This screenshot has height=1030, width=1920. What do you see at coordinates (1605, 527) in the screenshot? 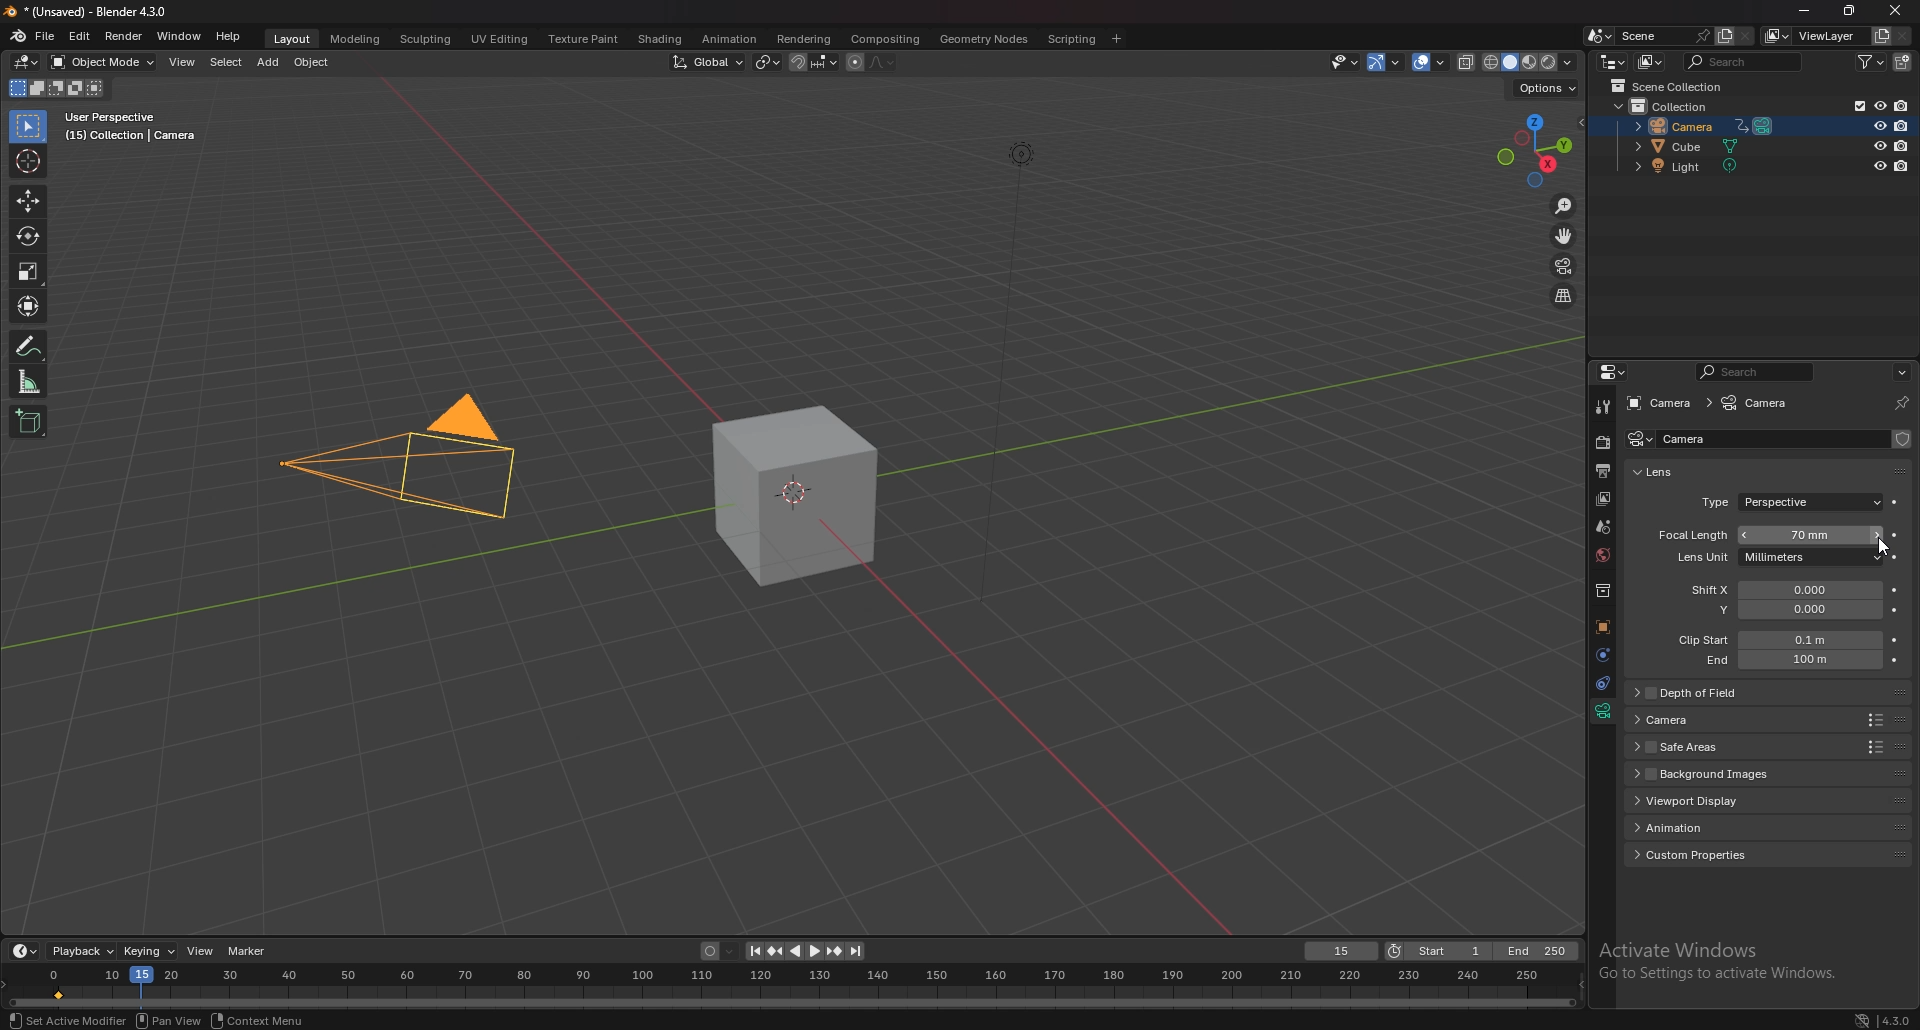
I see `scene` at bounding box center [1605, 527].